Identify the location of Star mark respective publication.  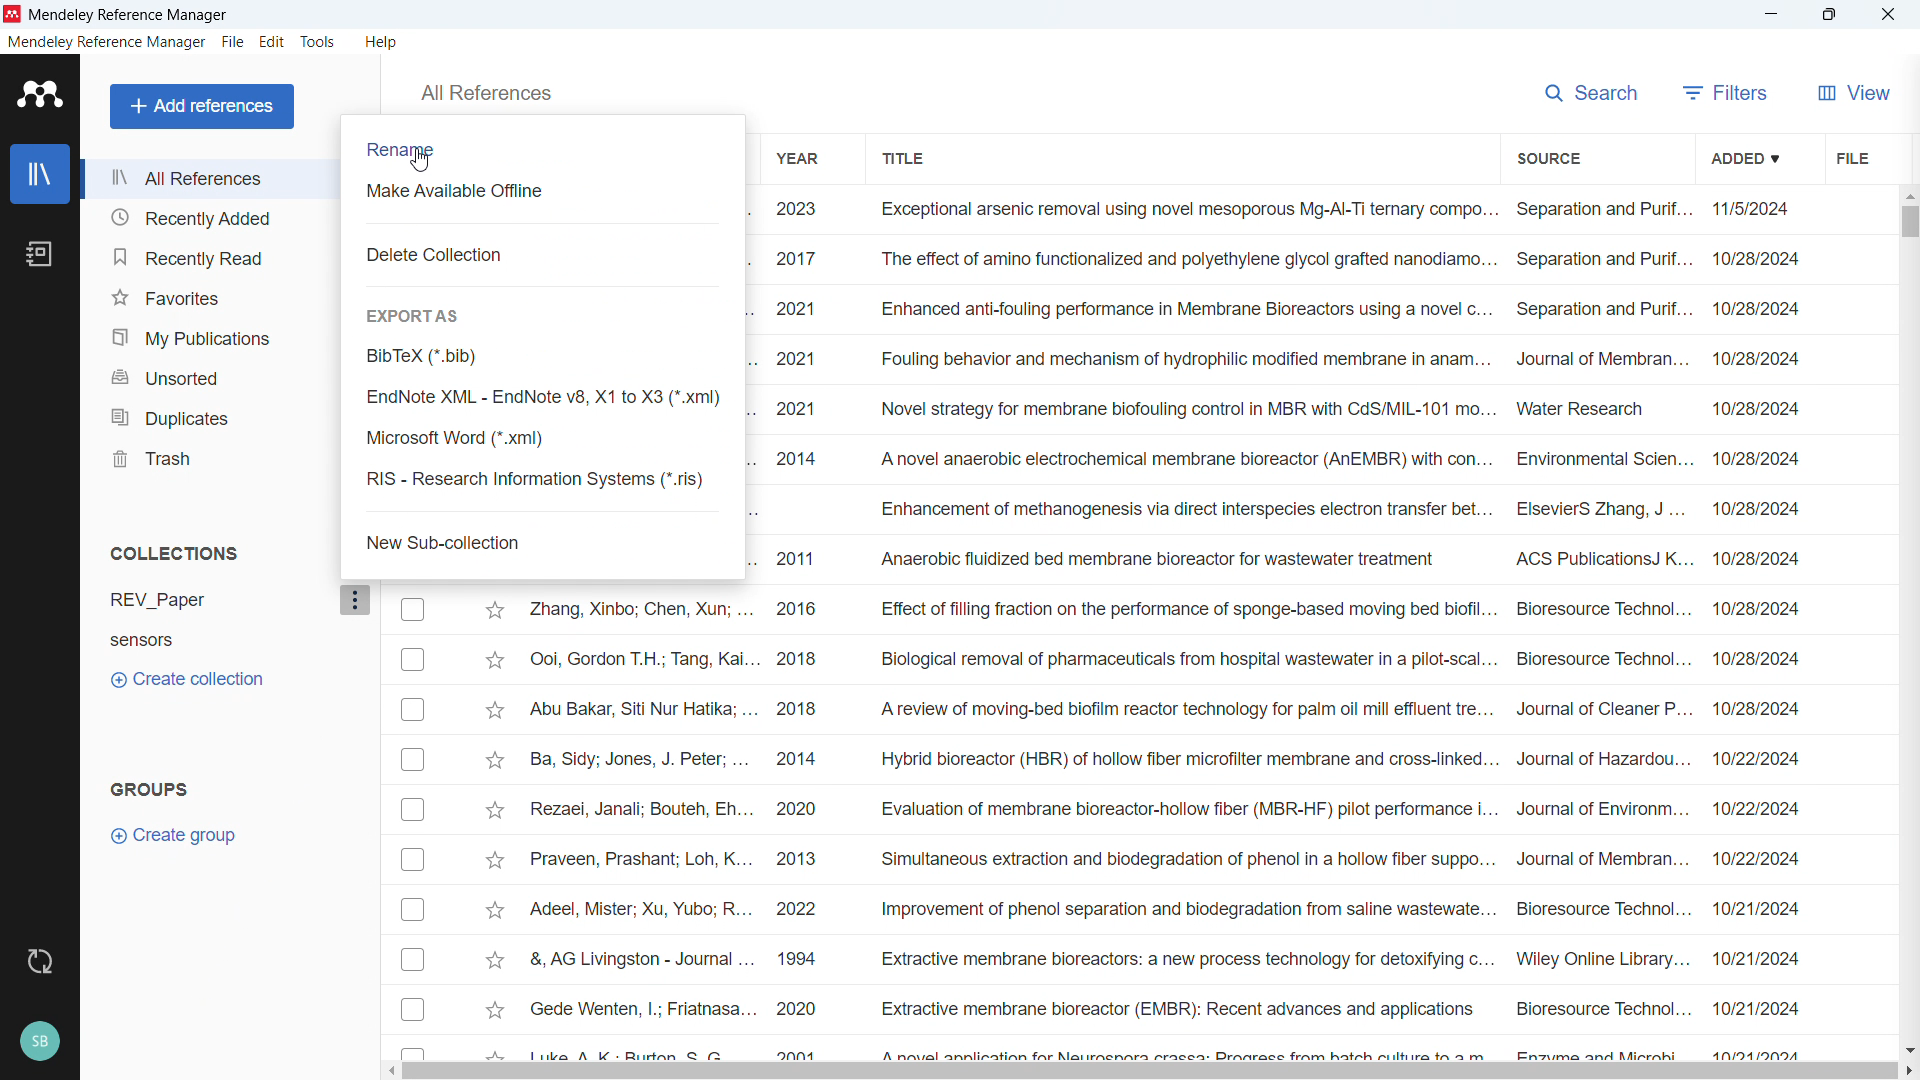
(496, 760).